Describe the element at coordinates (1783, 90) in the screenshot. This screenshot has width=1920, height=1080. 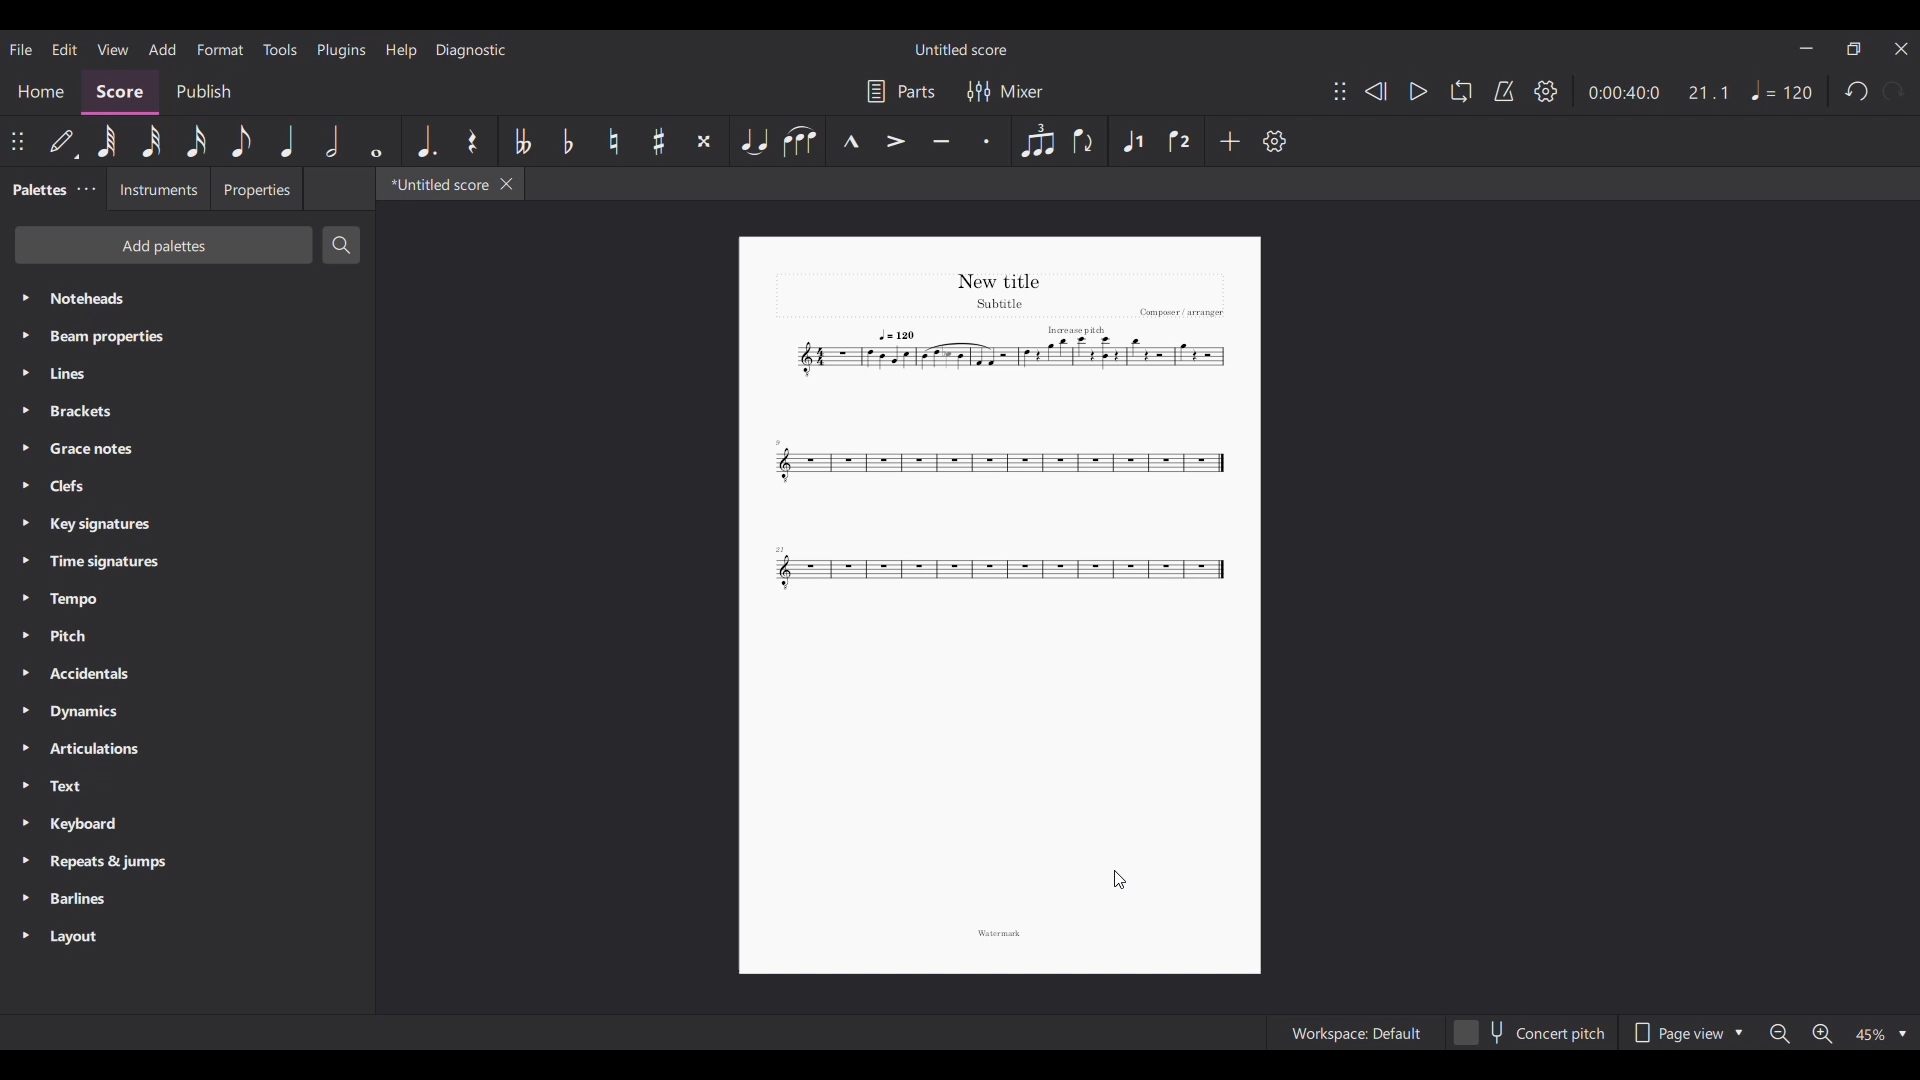
I see `Tempo` at that location.